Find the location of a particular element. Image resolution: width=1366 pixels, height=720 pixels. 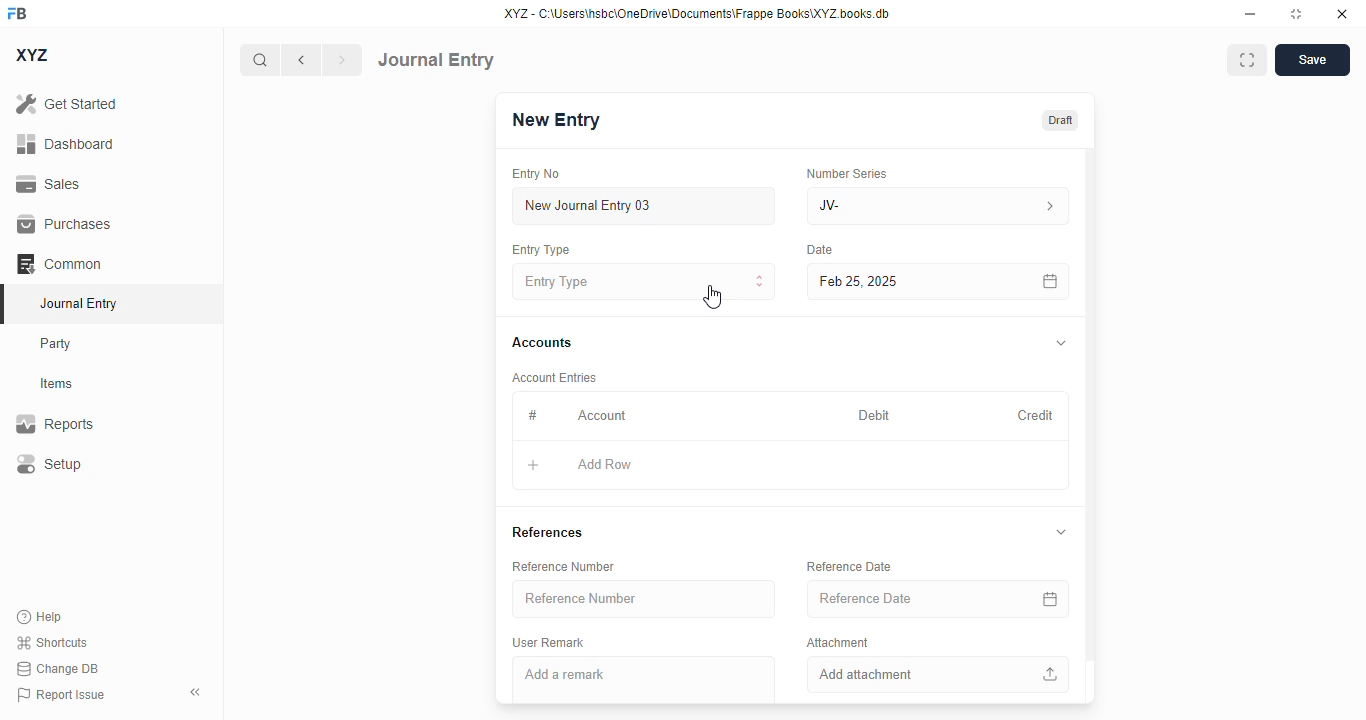

toggle sidebar is located at coordinates (197, 692).